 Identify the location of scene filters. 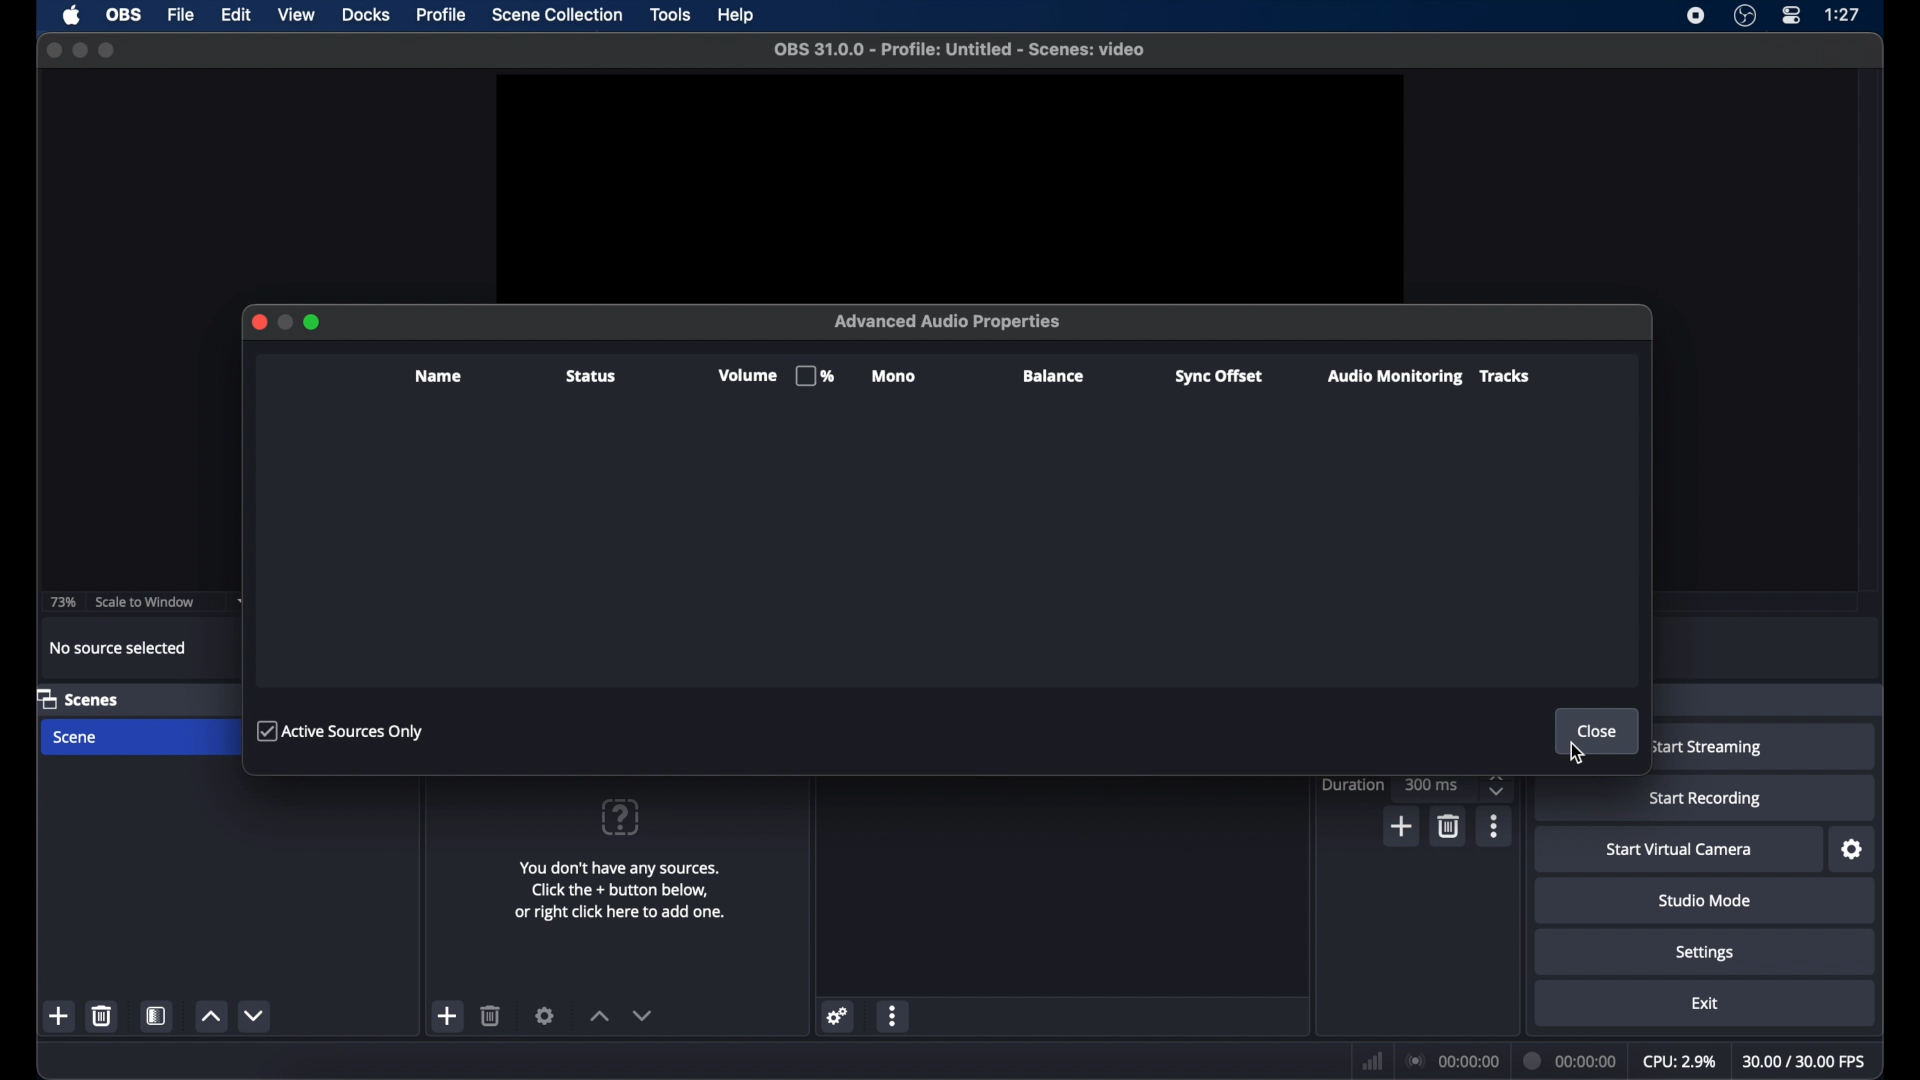
(158, 1016).